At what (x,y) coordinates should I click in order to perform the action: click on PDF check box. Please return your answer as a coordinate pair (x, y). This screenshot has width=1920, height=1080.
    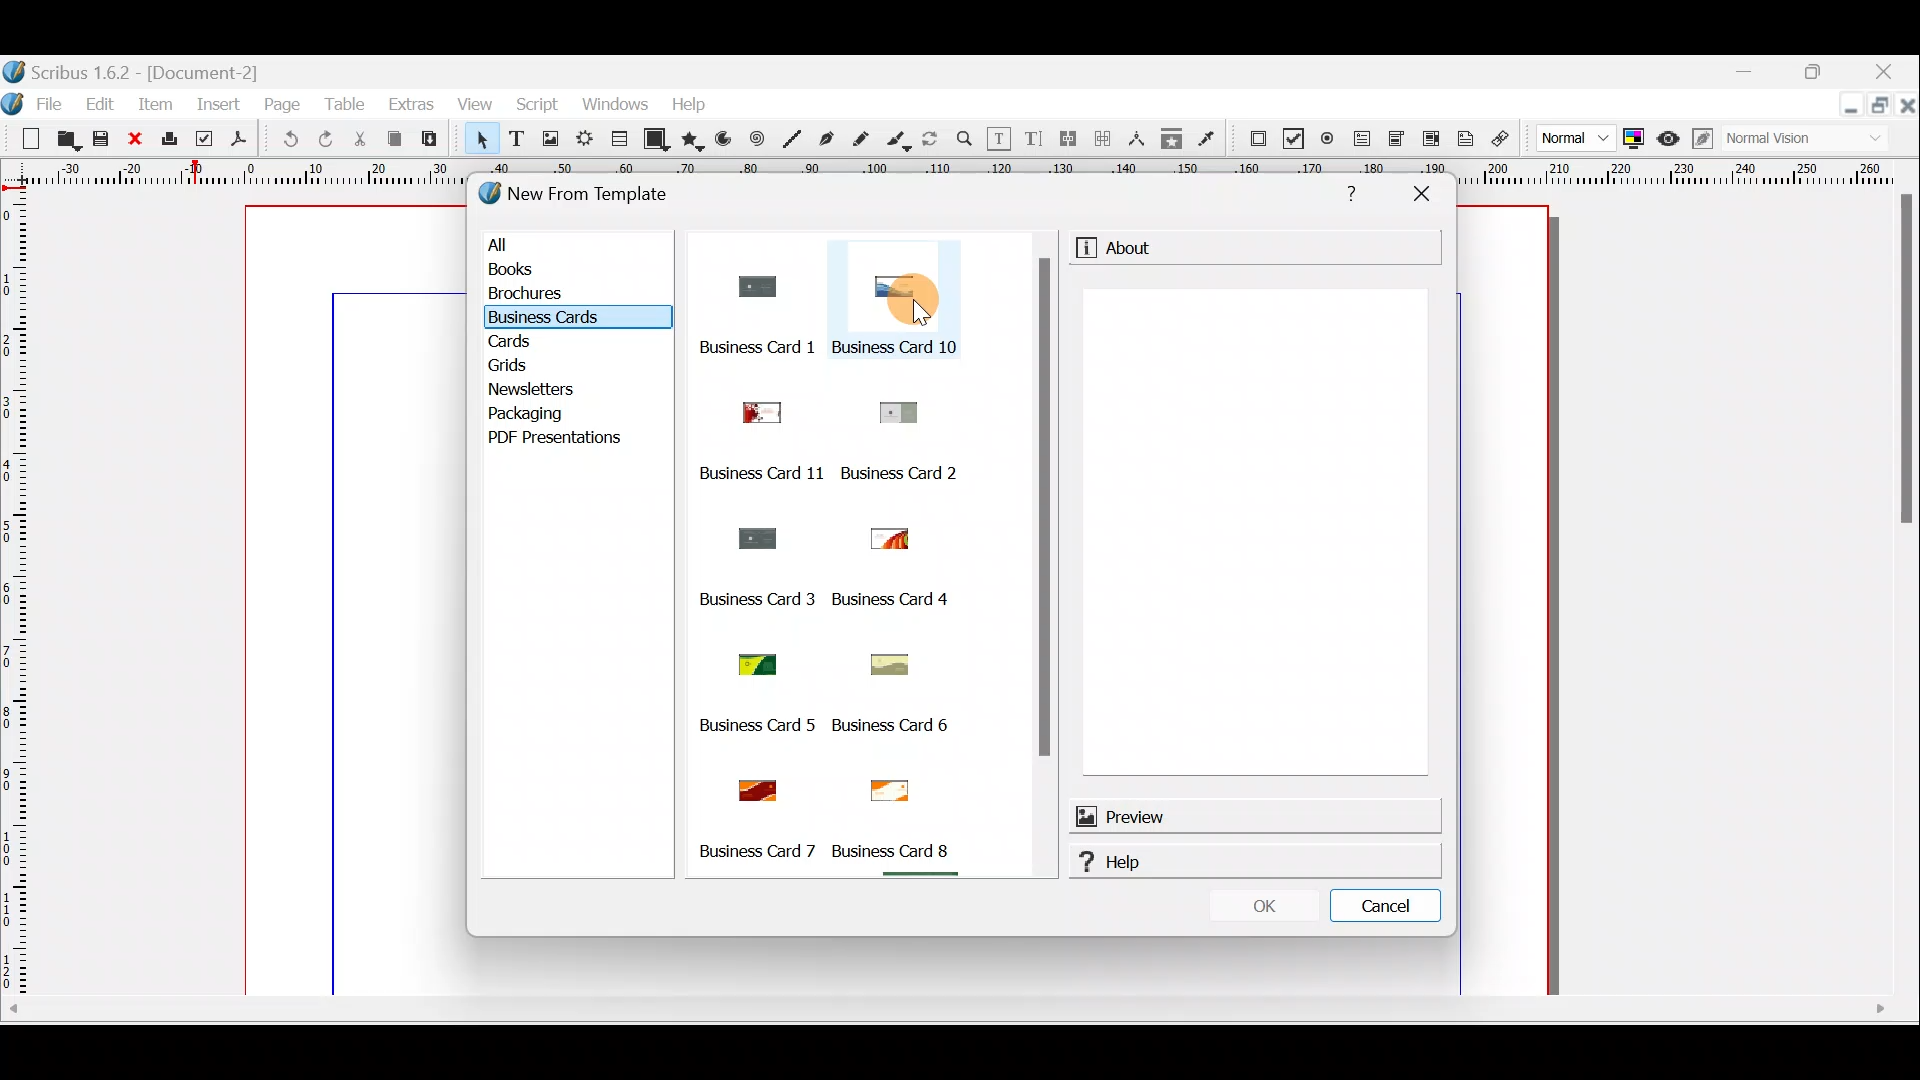
    Looking at the image, I should click on (1291, 138).